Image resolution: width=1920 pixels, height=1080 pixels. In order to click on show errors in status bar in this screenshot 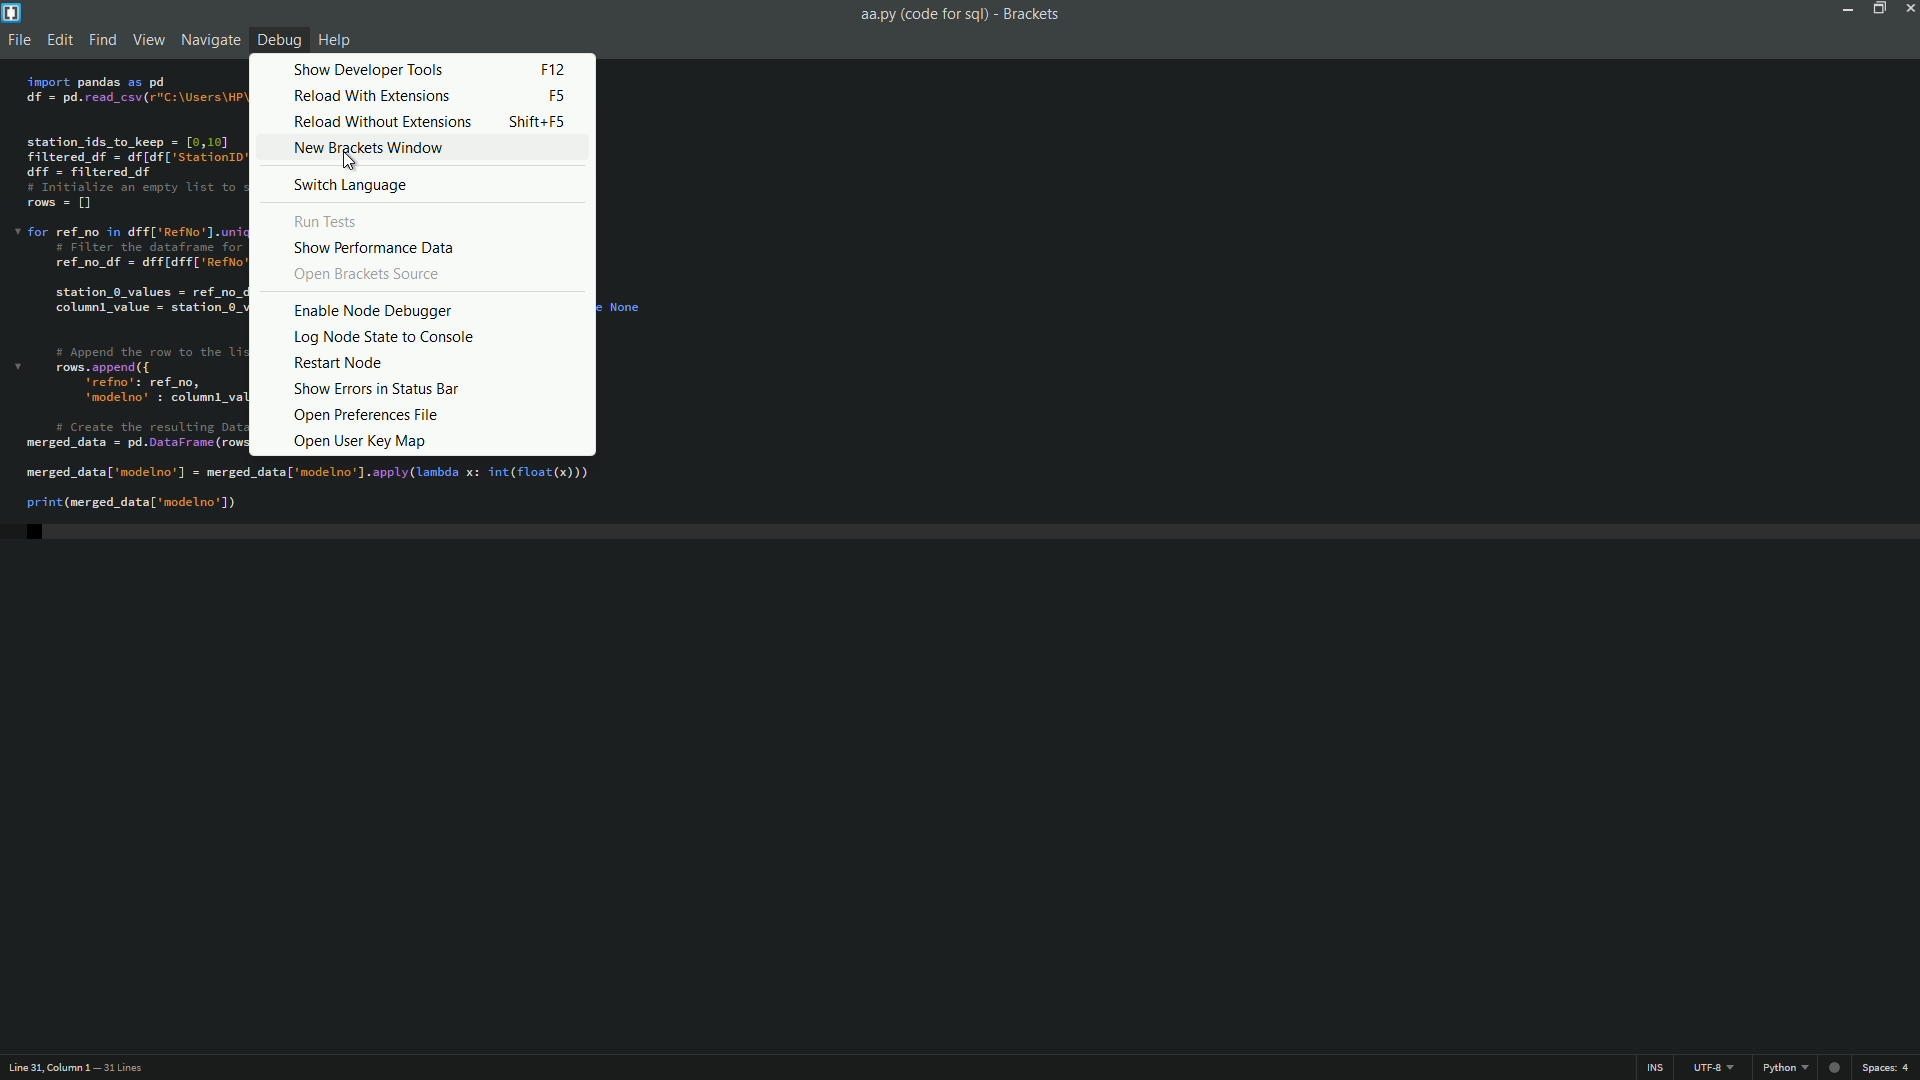, I will do `click(374, 390)`.